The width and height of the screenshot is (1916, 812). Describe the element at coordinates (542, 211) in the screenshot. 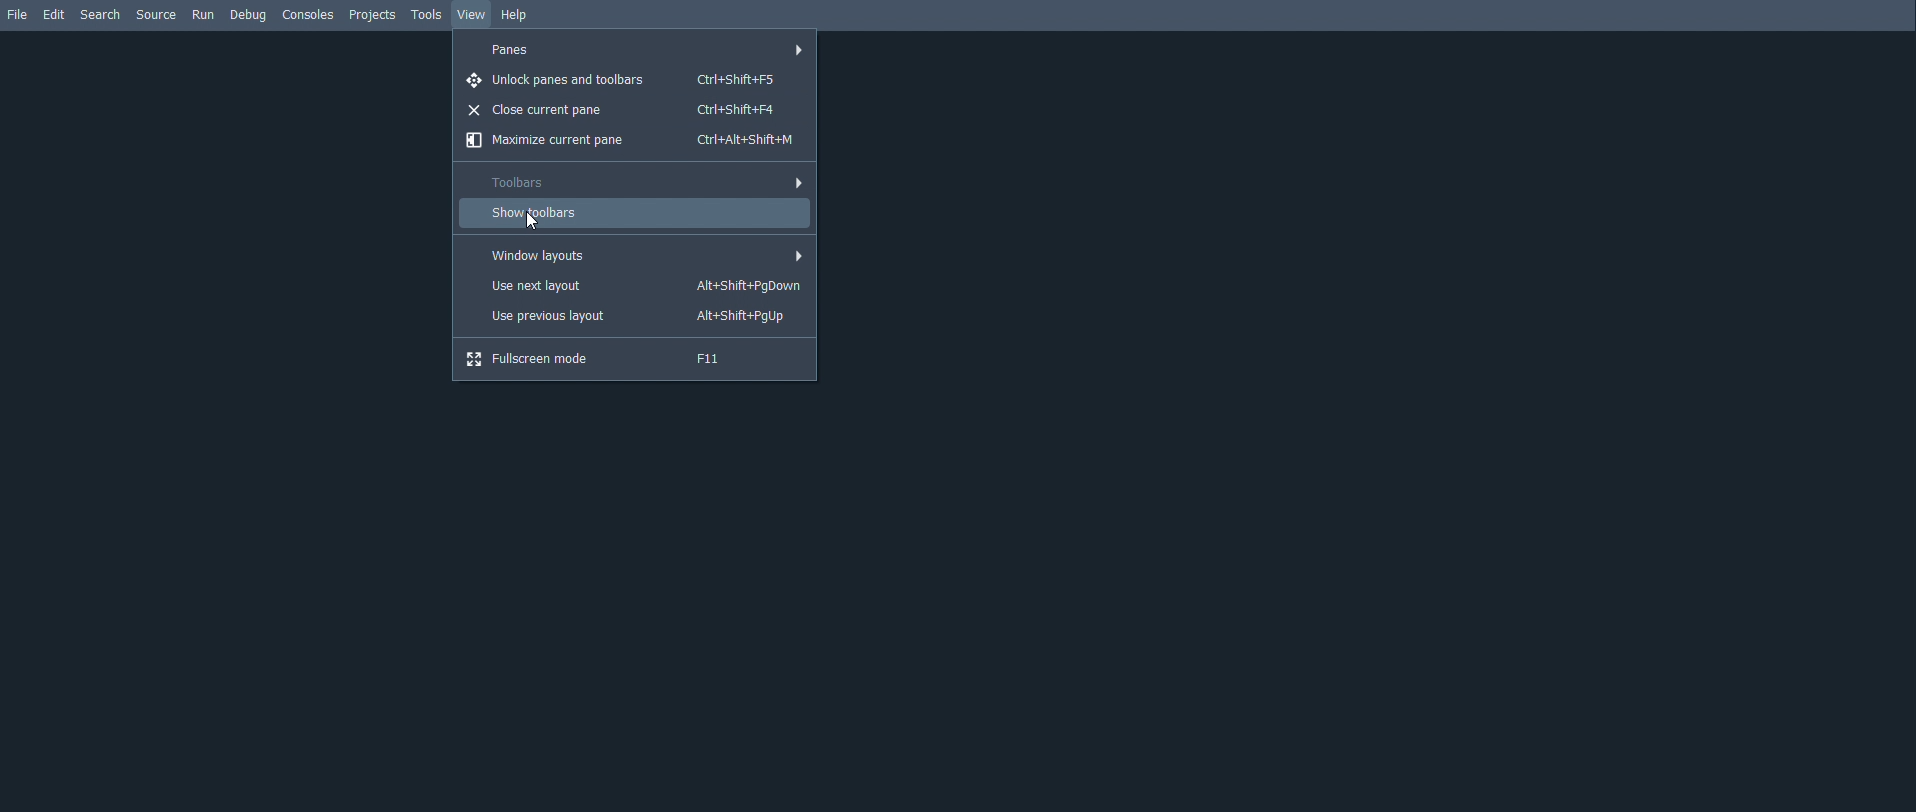

I see `Show toolbars` at that location.